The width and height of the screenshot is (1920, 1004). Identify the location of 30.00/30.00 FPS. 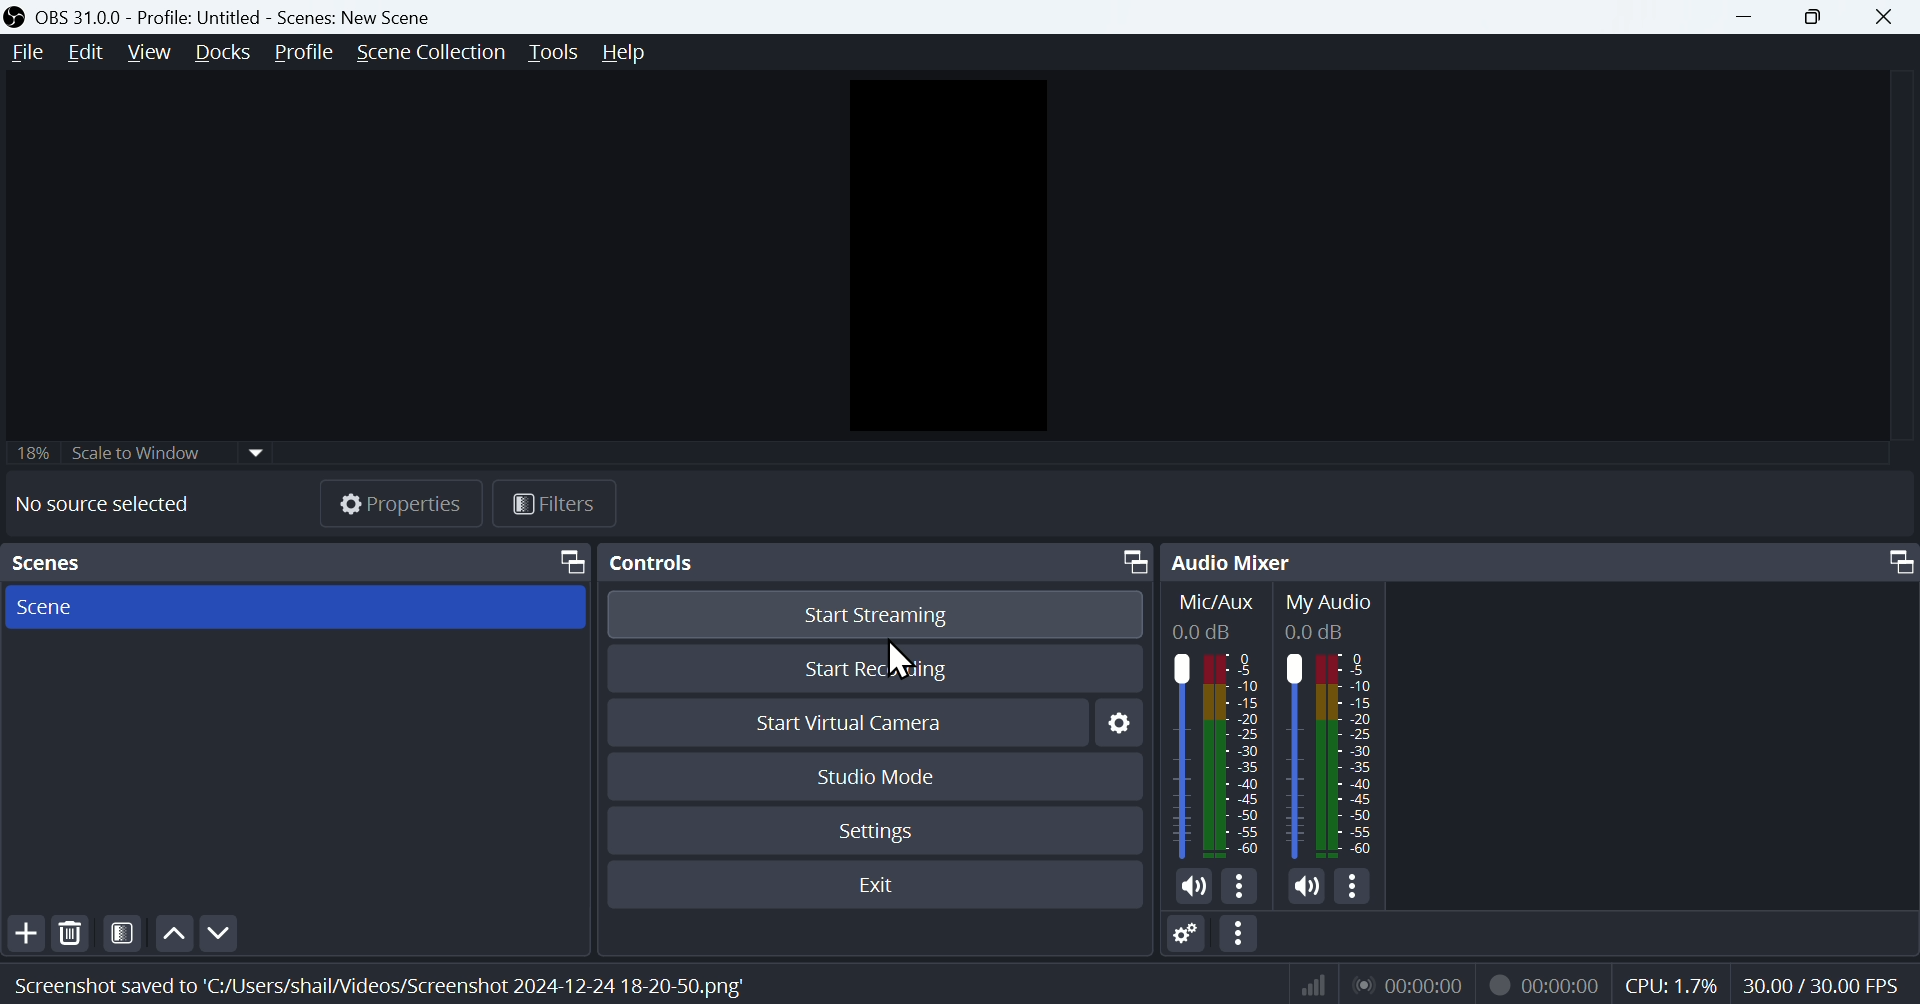
(1827, 985).